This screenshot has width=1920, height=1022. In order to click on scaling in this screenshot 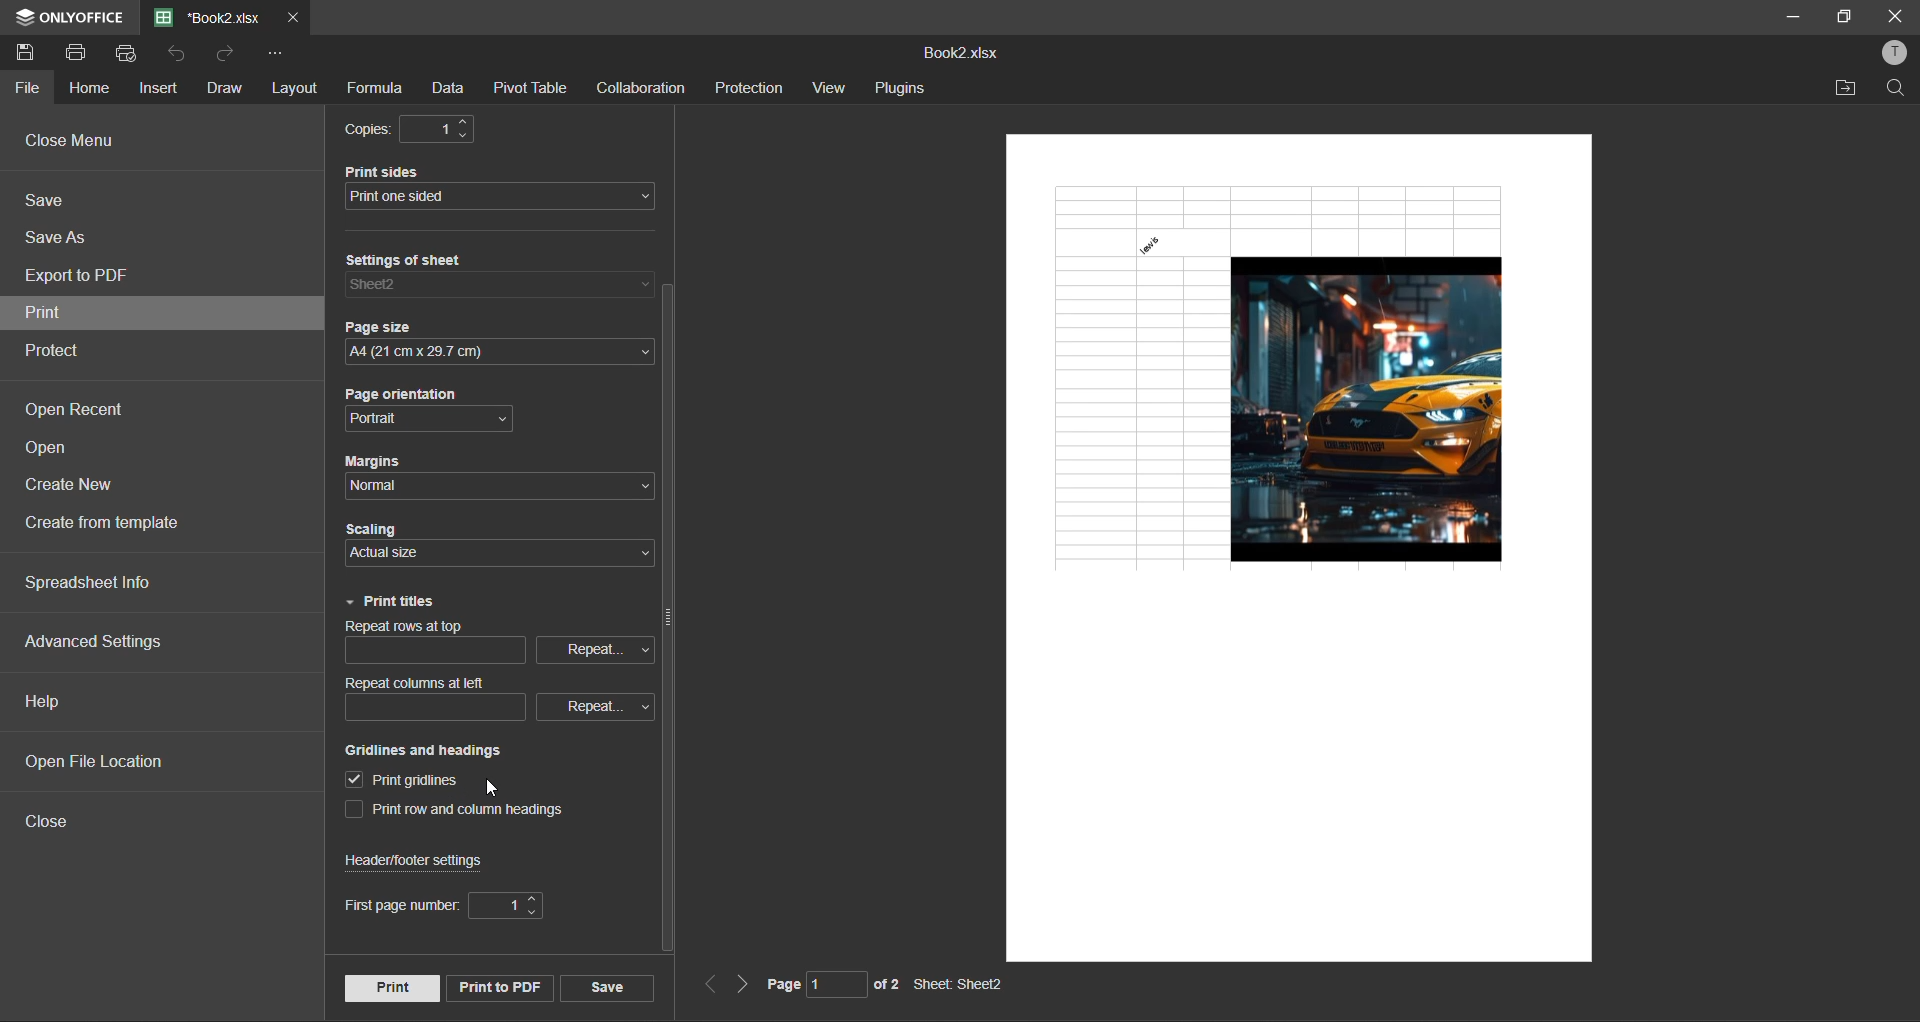, I will do `click(379, 526)`.